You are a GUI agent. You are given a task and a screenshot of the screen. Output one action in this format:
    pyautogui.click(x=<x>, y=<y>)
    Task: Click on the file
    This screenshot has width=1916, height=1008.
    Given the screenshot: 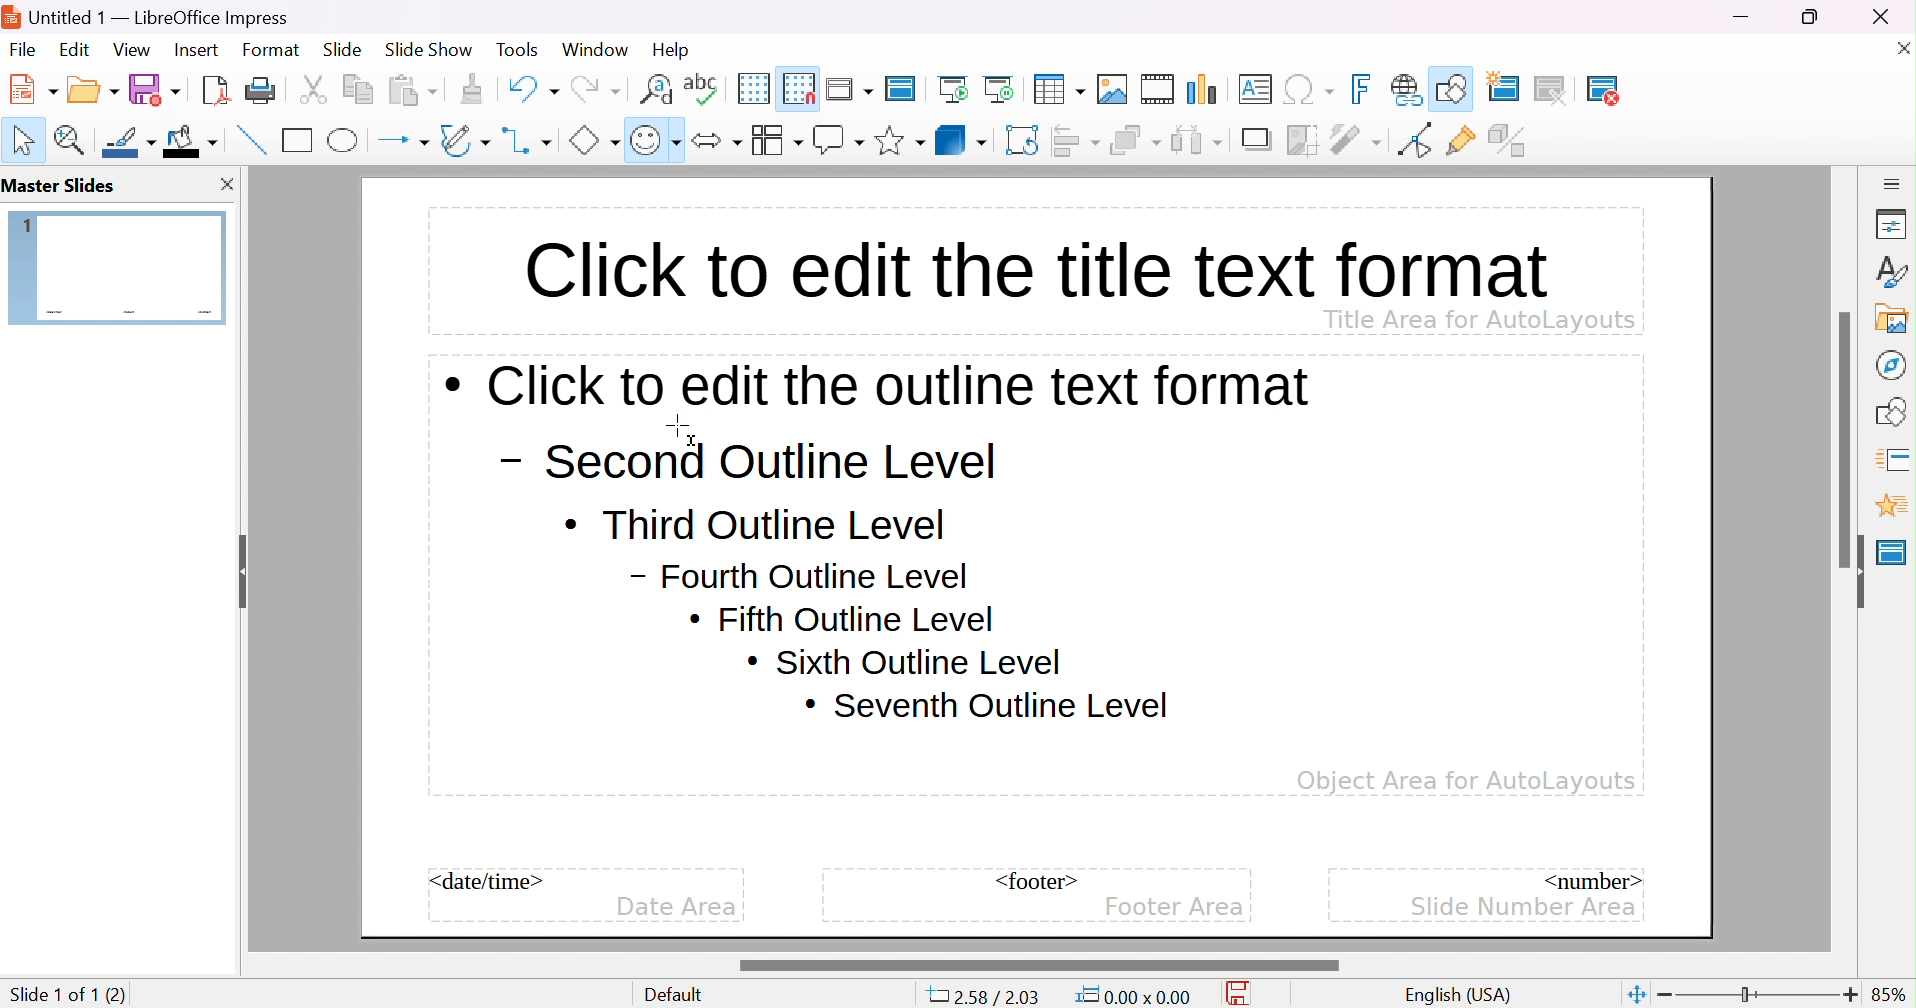 What is the action you would take?
    pyautogui.click(x=23, y=50)
    